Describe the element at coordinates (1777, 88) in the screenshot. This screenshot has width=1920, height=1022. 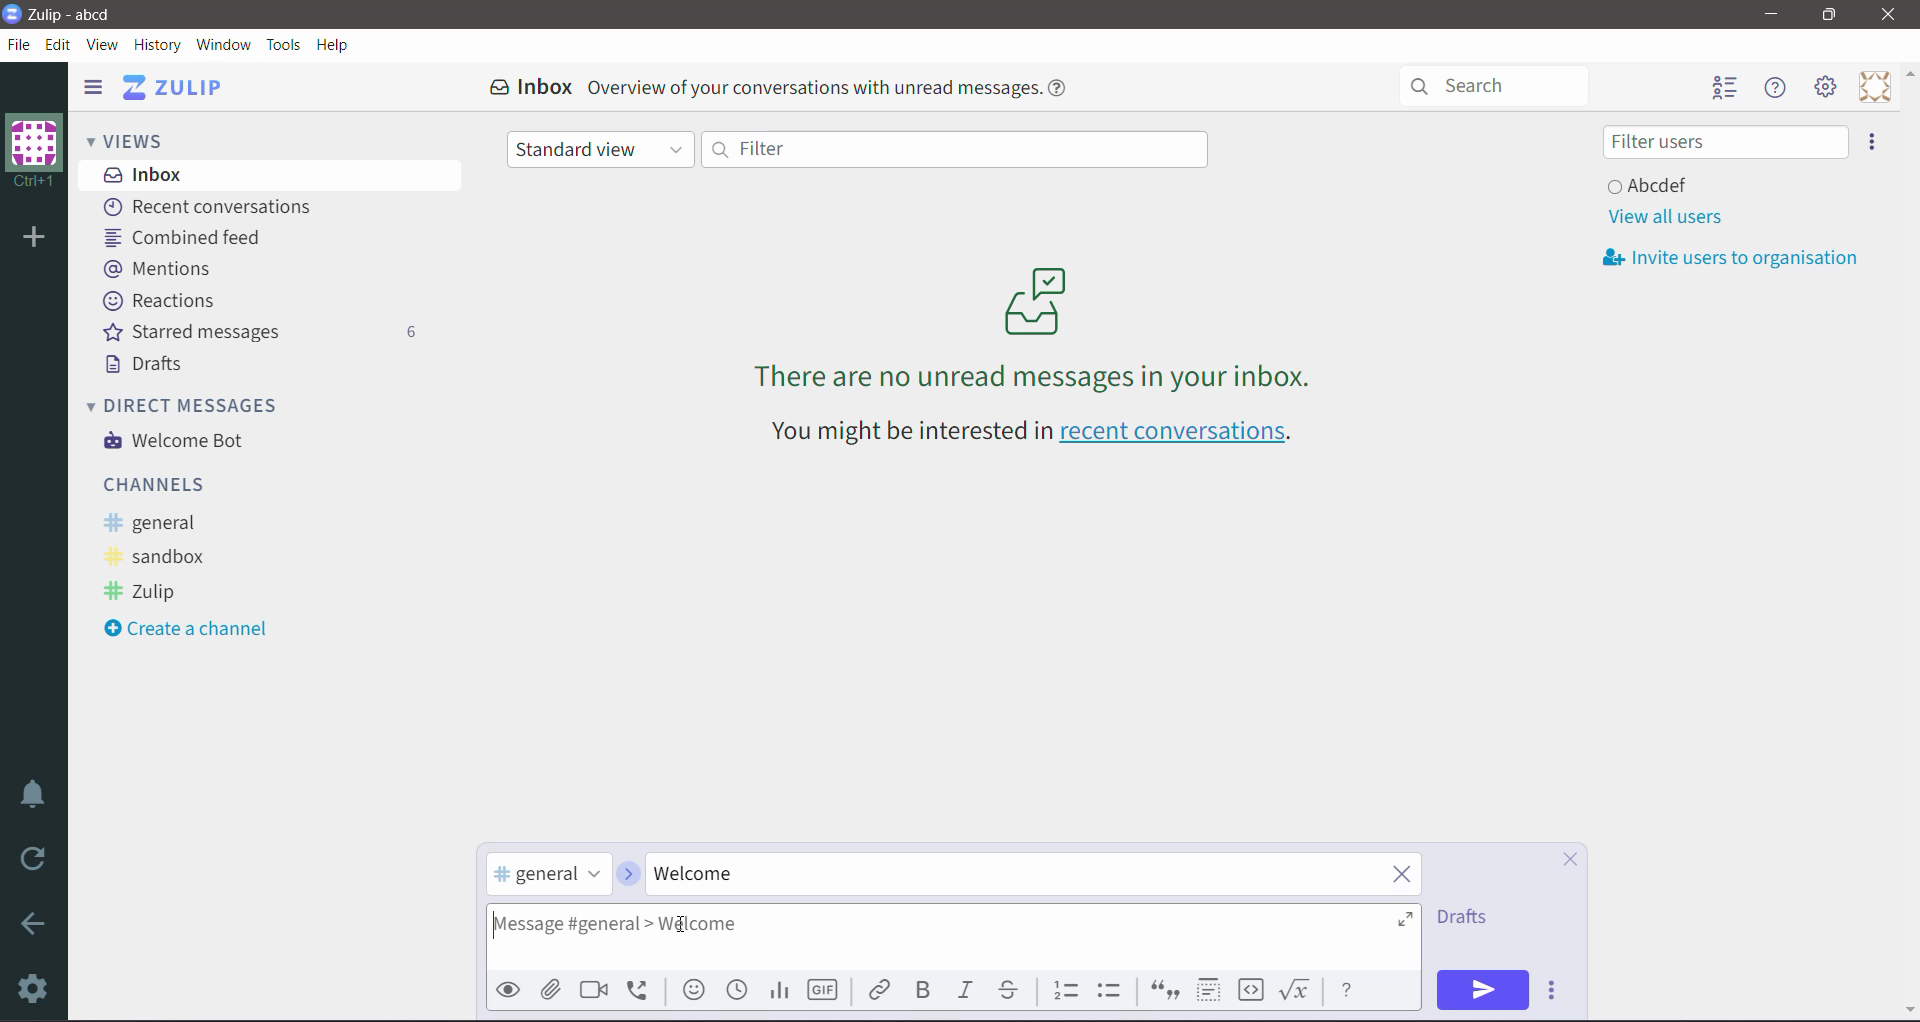
I see `Hide Menu` at that location.